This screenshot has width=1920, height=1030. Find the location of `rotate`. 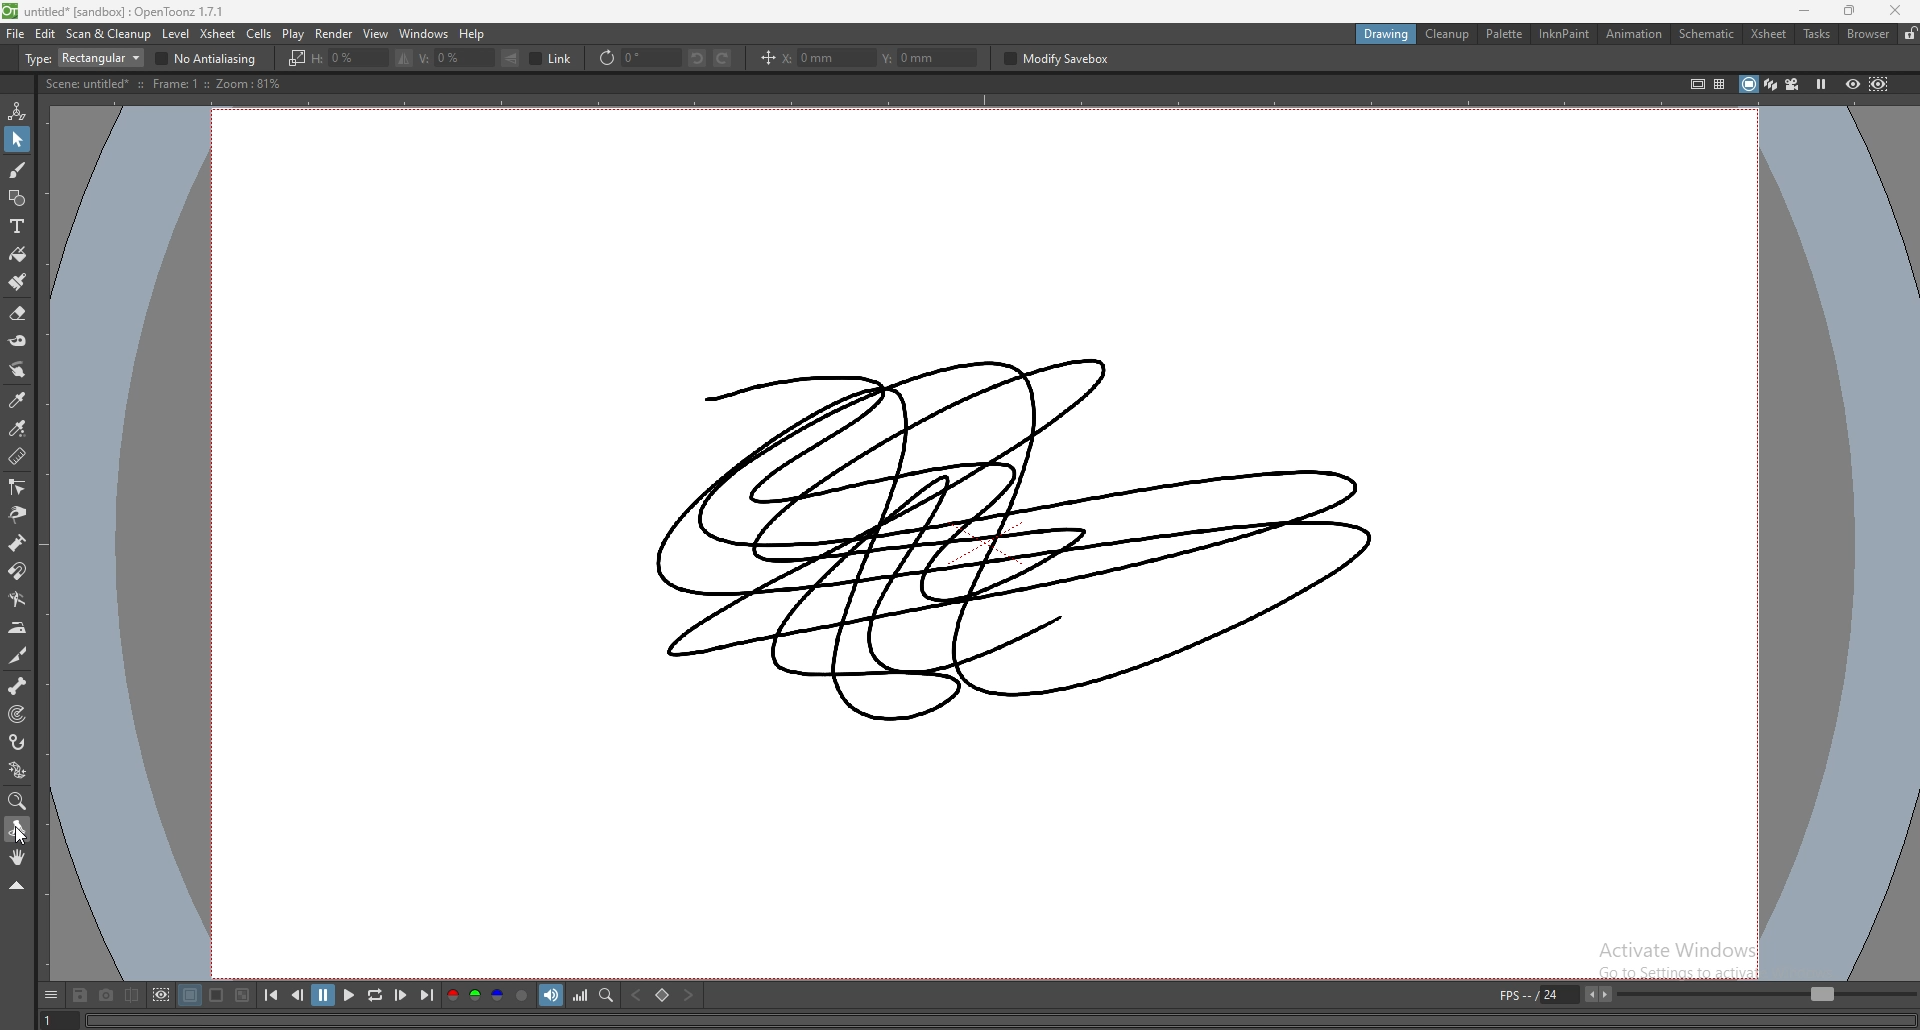

rotate is located at coordinates (639, 57).